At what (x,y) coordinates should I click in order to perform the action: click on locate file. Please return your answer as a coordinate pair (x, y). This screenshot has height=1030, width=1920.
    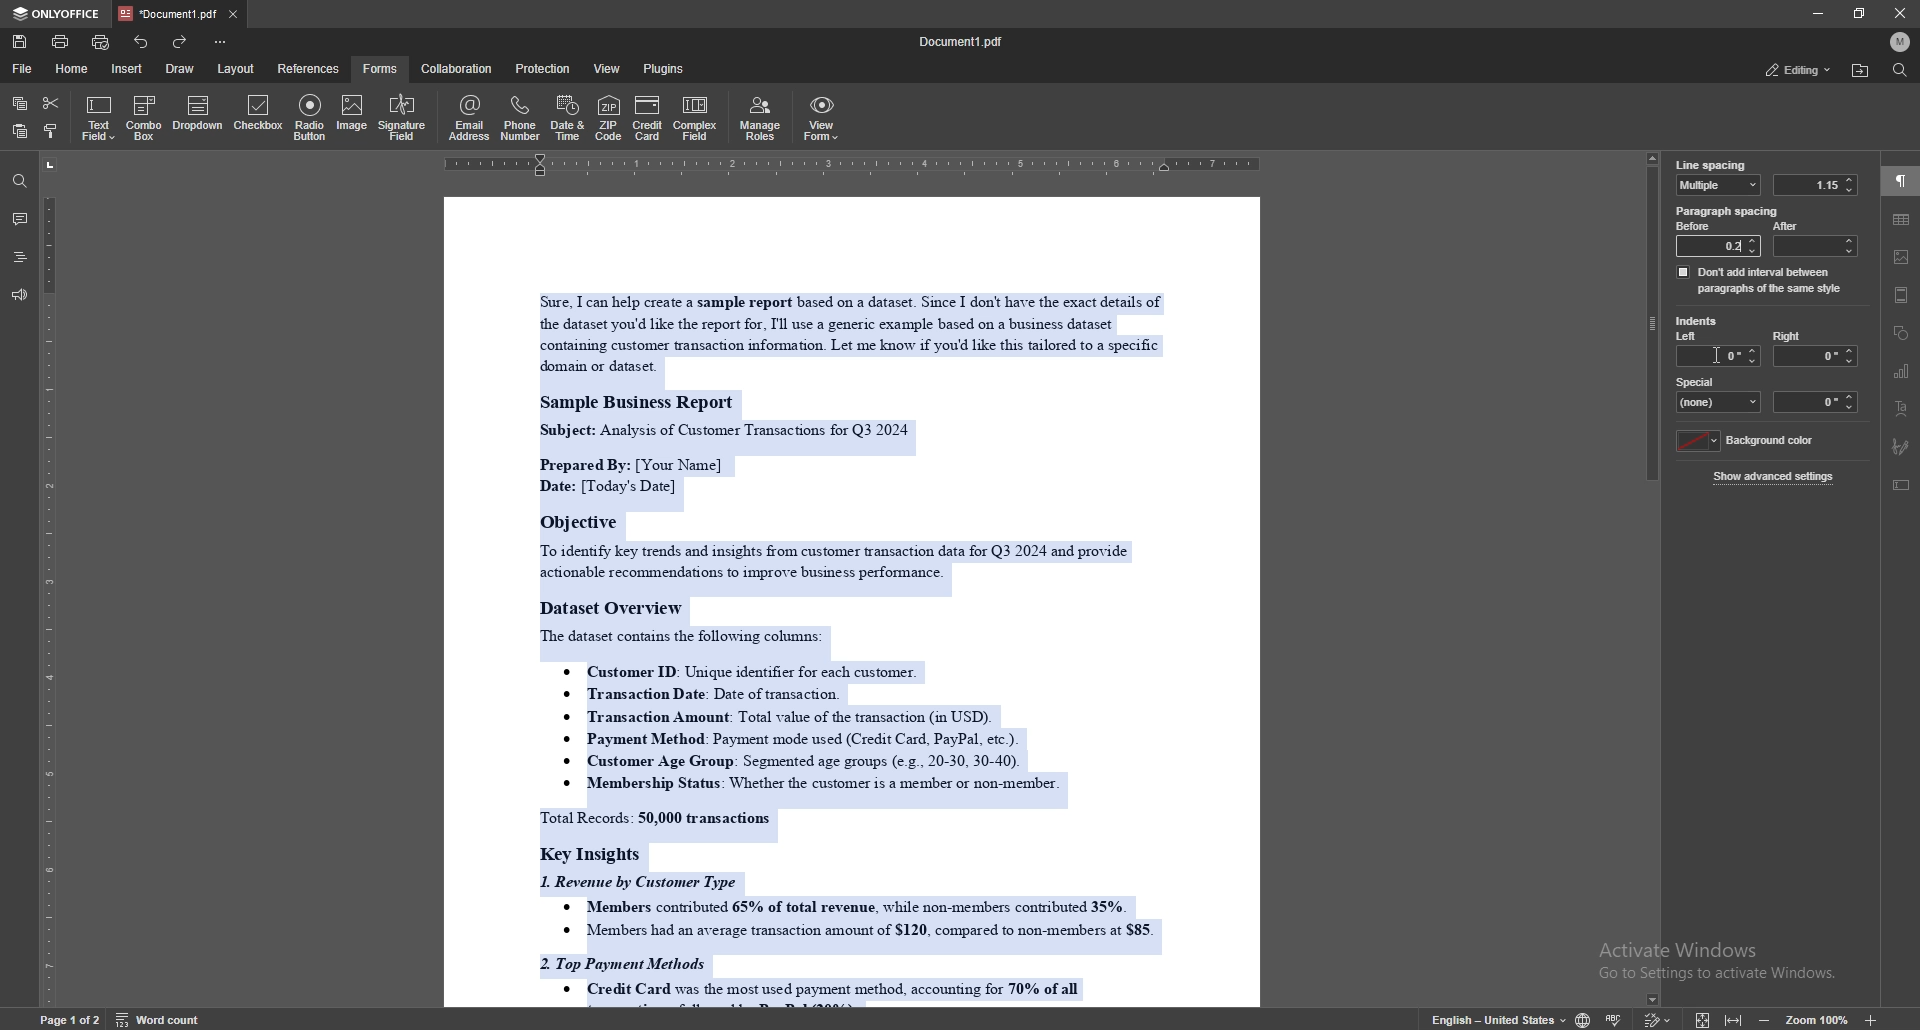
    Looking at the image, I should click on (1860, 71).